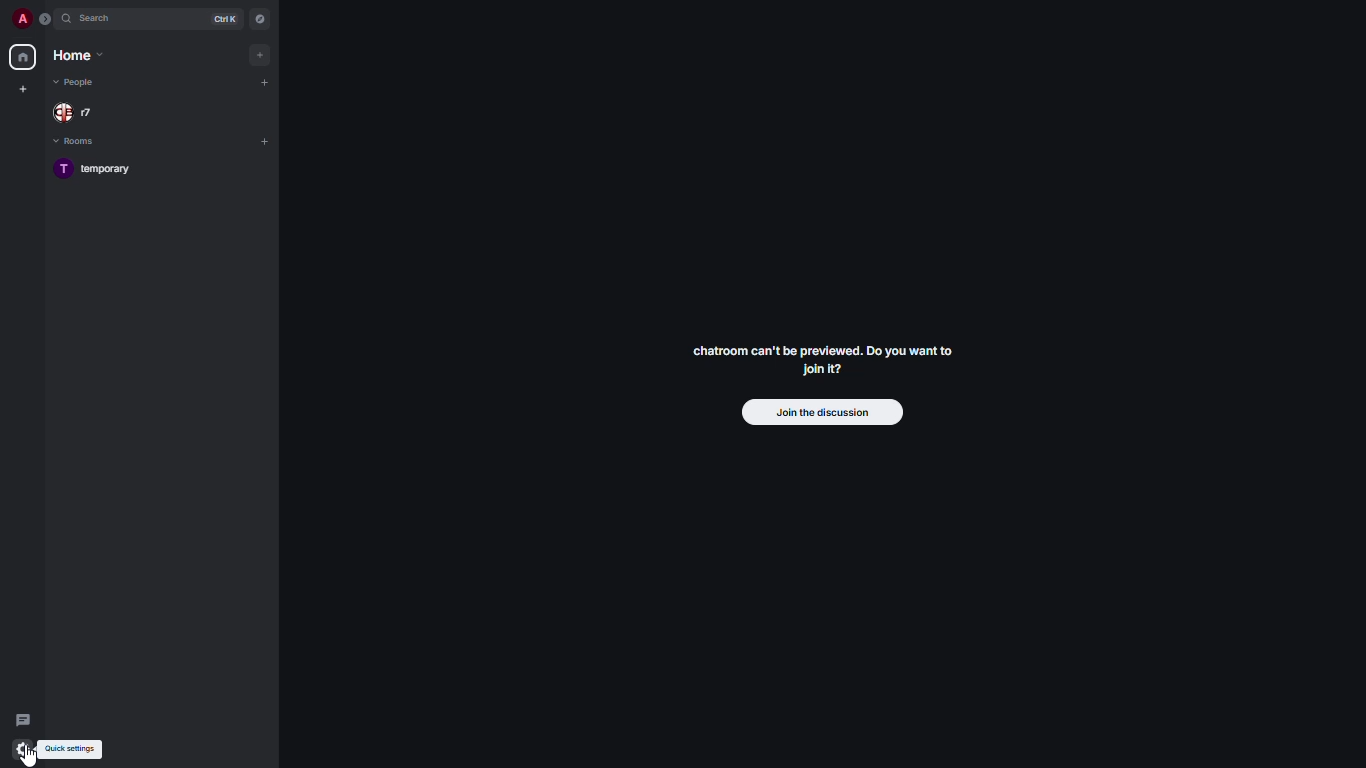 Image resolution: width=1366 pixels, height=768 pixels. I want to click on navigator, so click(260, 19).